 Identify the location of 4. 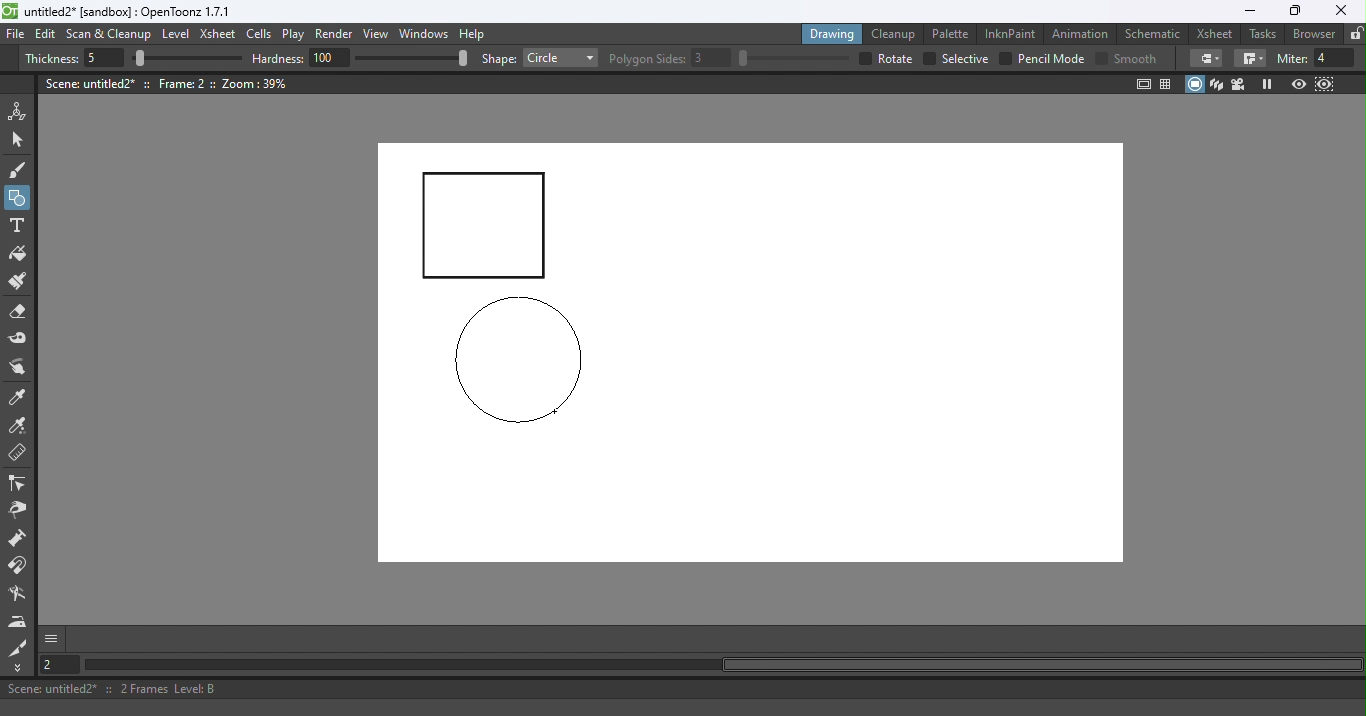
(1335, 58).